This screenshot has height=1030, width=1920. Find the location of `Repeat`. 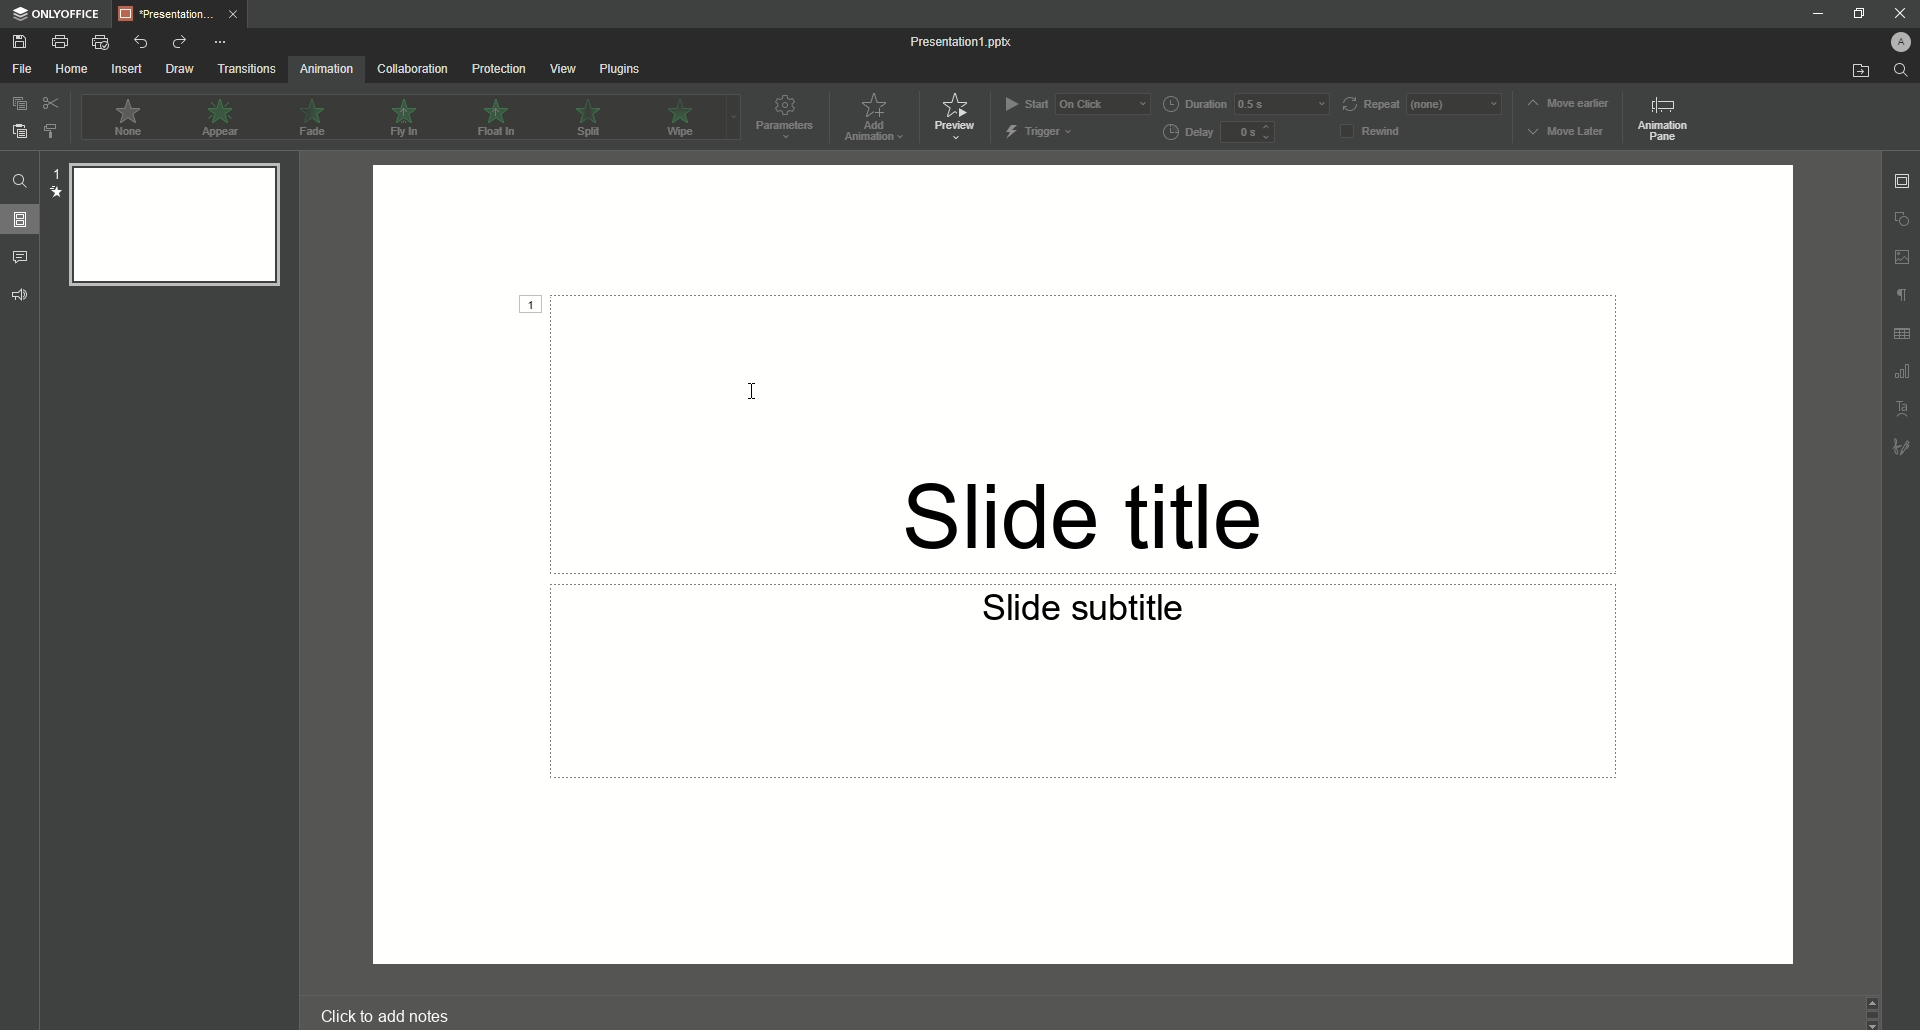

Repeat is located at coordinates (1420, 100).